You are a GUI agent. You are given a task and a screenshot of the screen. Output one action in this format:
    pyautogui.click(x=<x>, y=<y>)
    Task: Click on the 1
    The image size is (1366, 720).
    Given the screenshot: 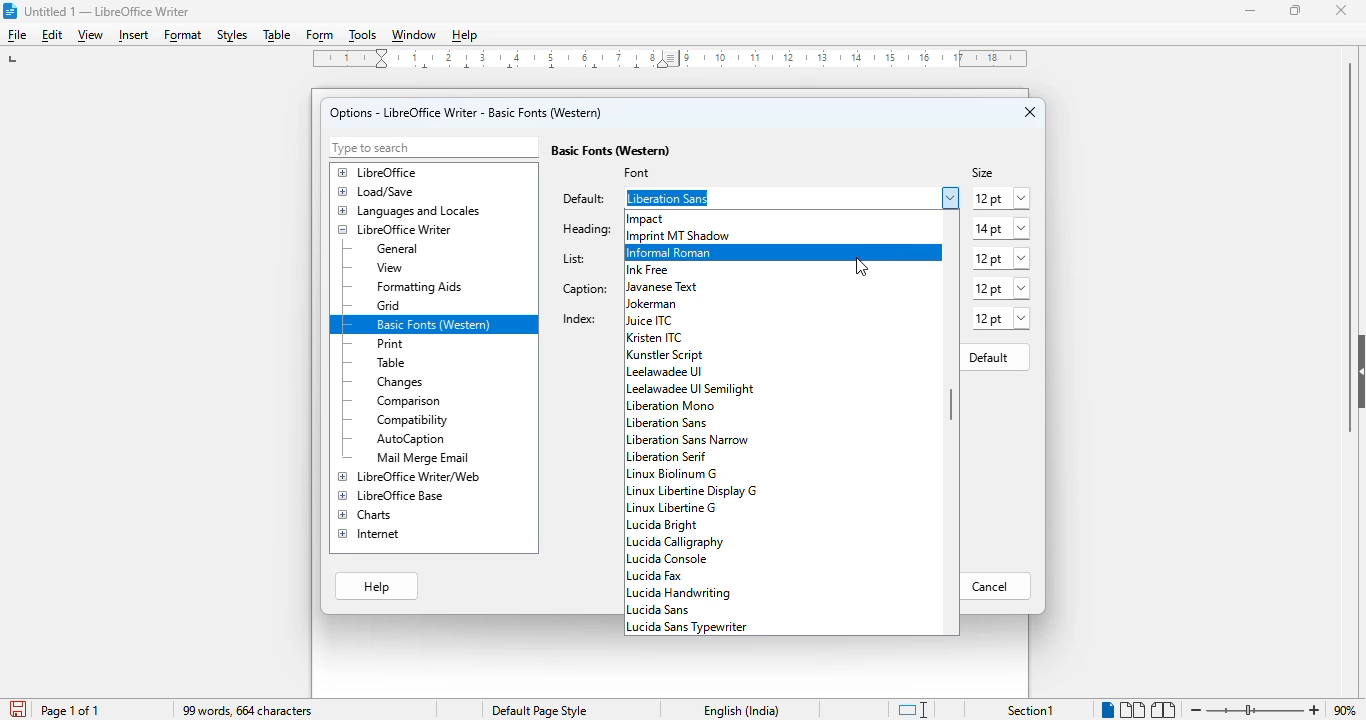 What is the action you would take?
    pyautogui.click(x=341, y=58)
    